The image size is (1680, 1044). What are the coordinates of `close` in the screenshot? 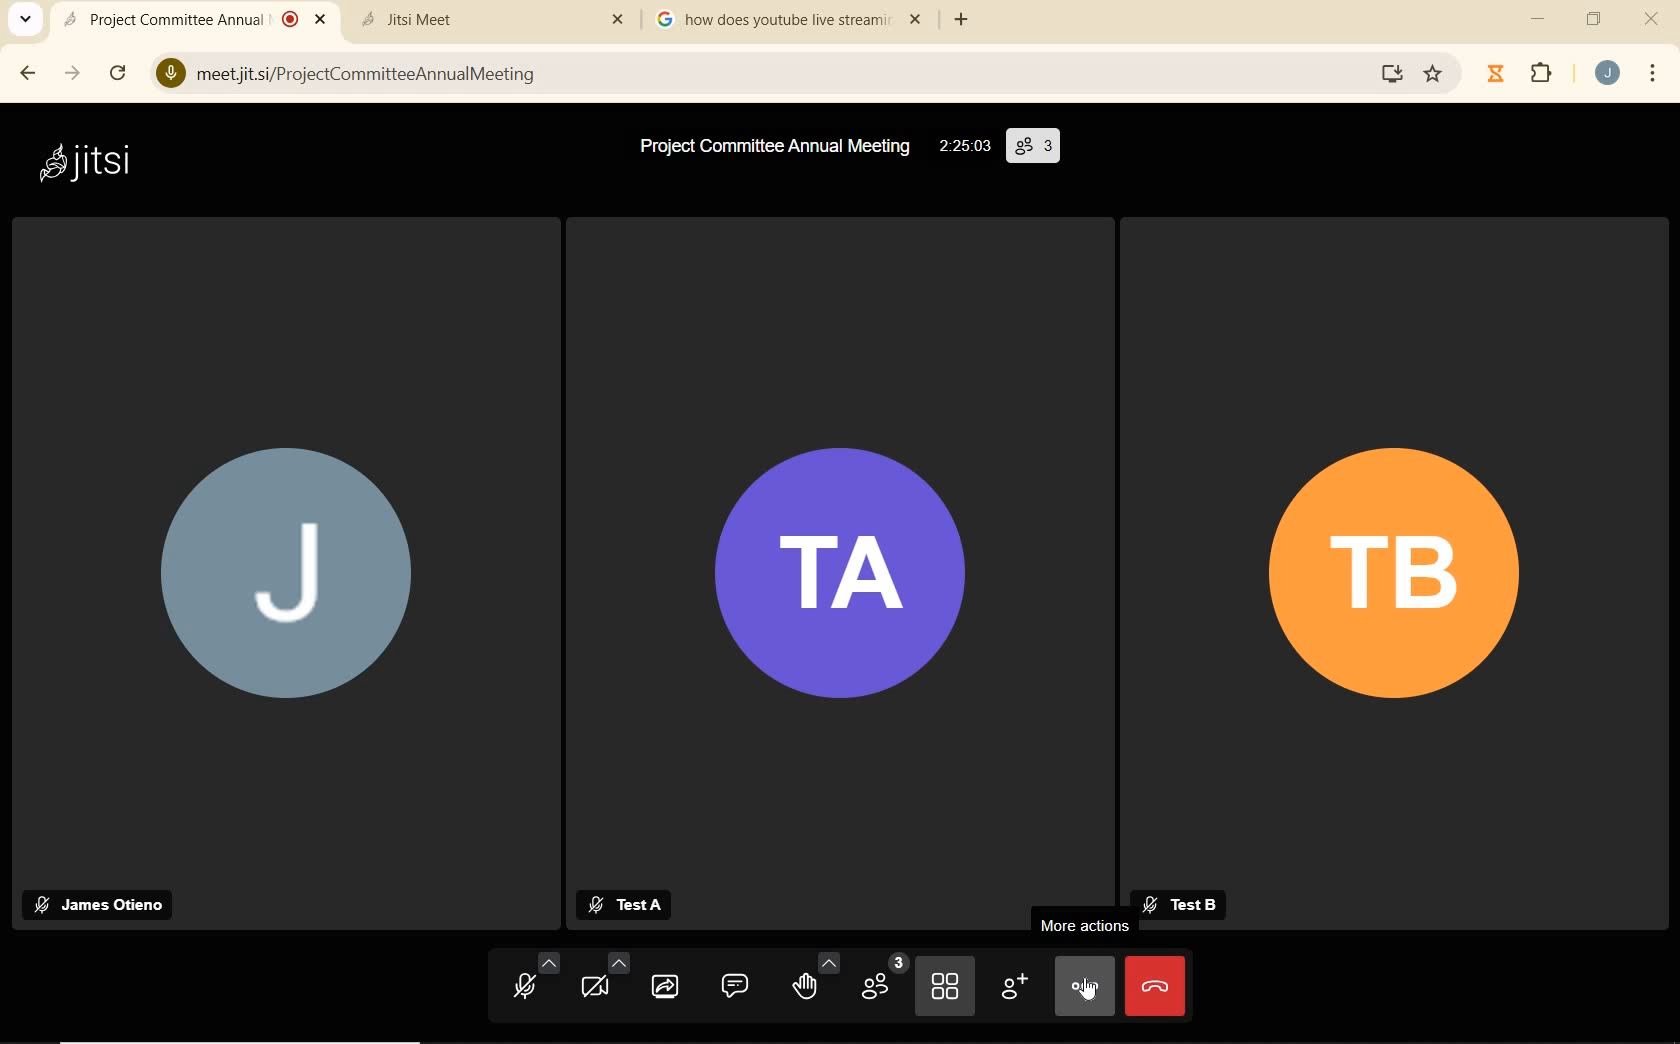 It's located at (1654, 19).